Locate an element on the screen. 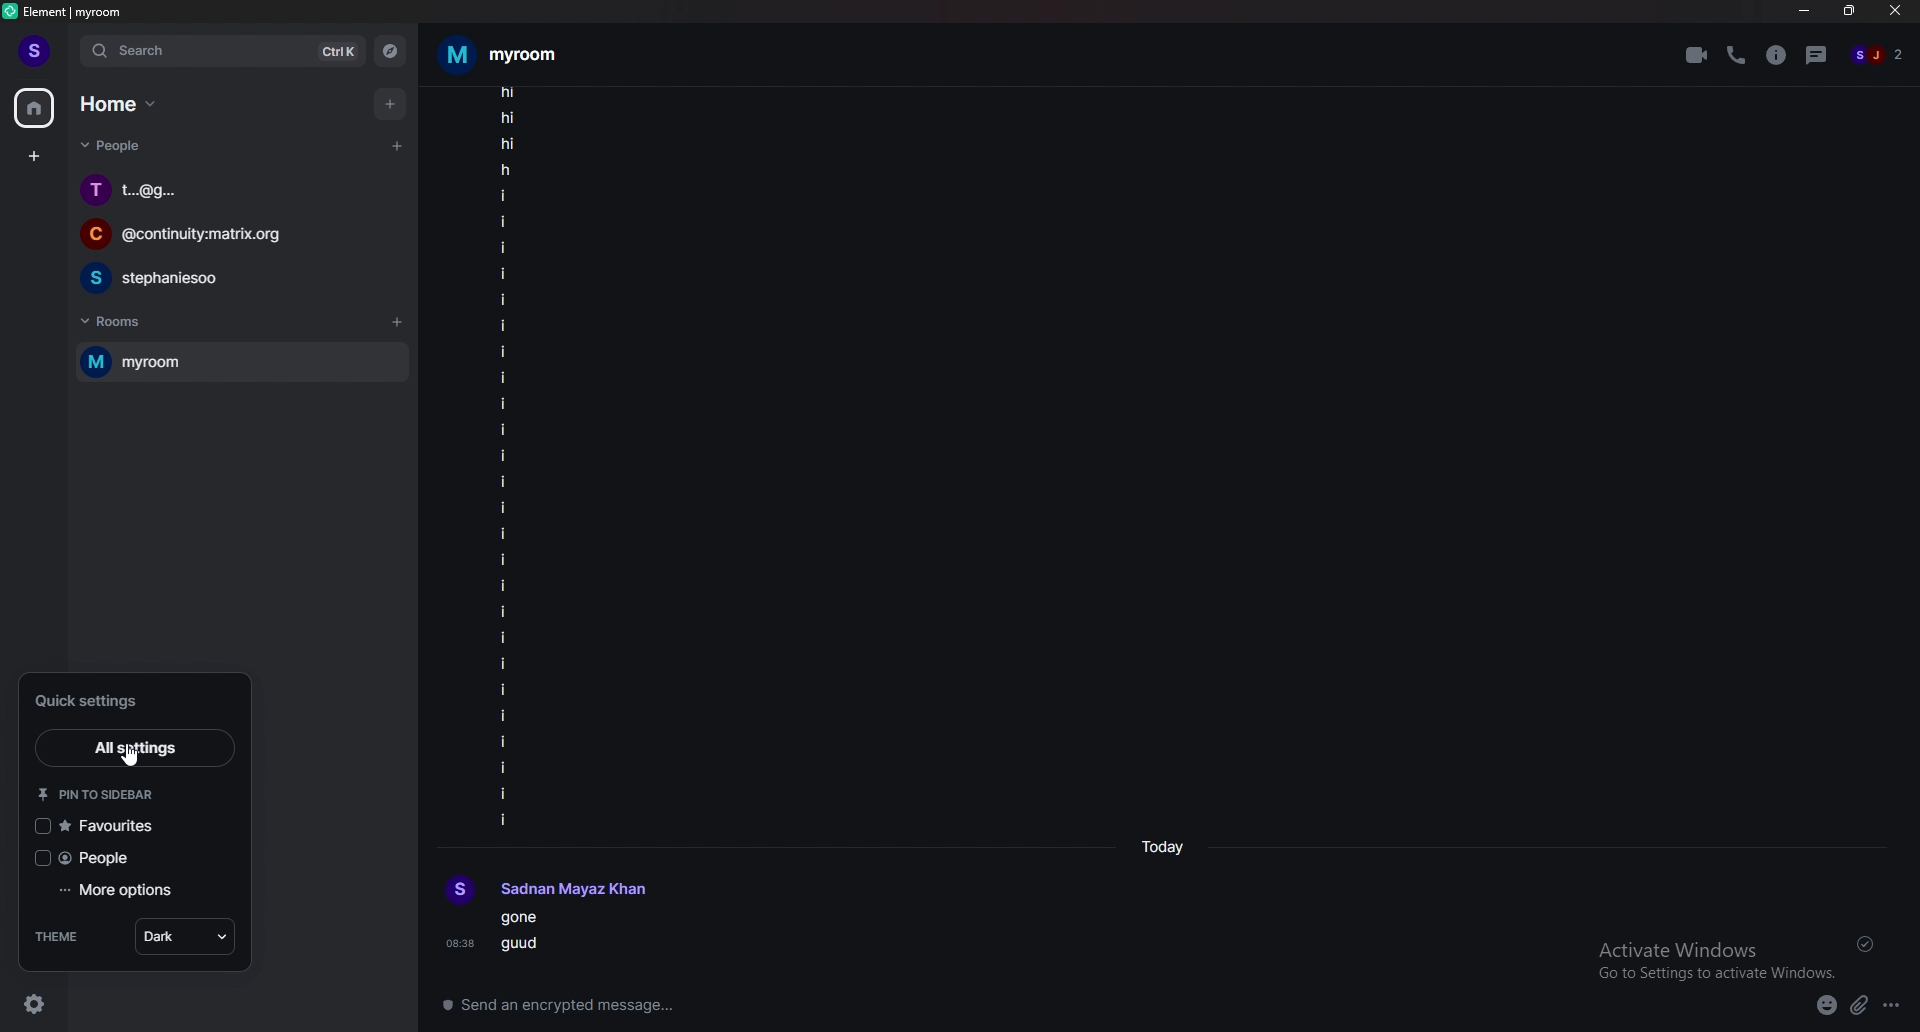  text is located at coordinates (556, 936).